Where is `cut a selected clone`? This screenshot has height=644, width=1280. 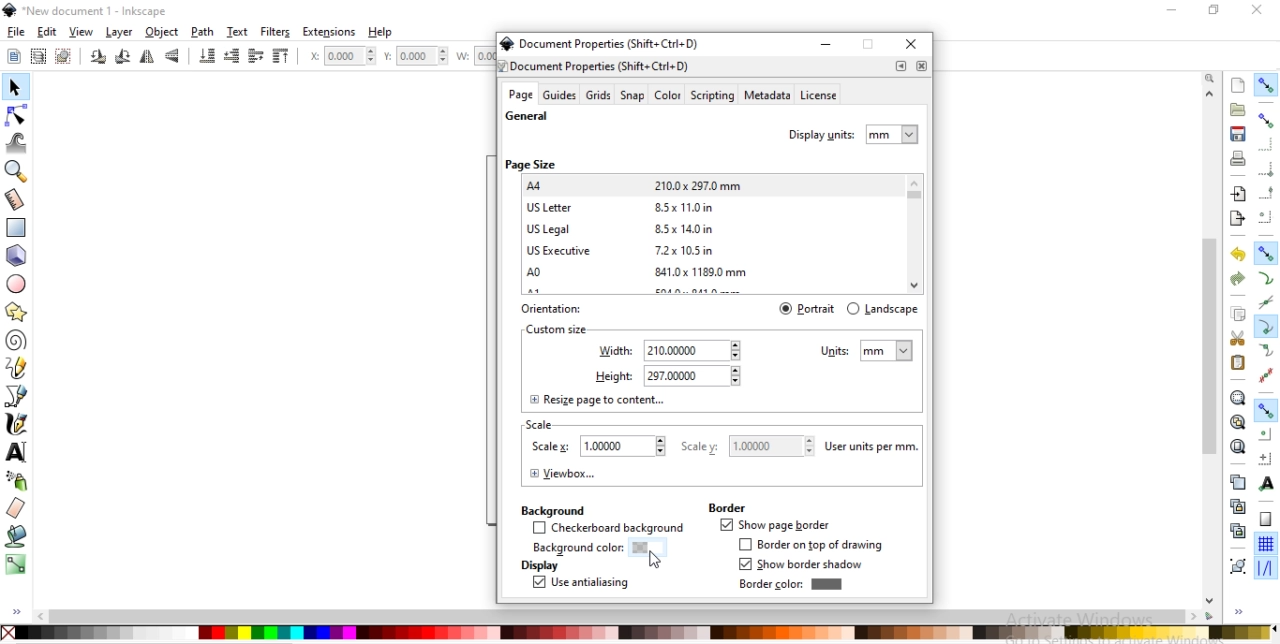 cut a selected clone is located at coordinates (1236, 533).